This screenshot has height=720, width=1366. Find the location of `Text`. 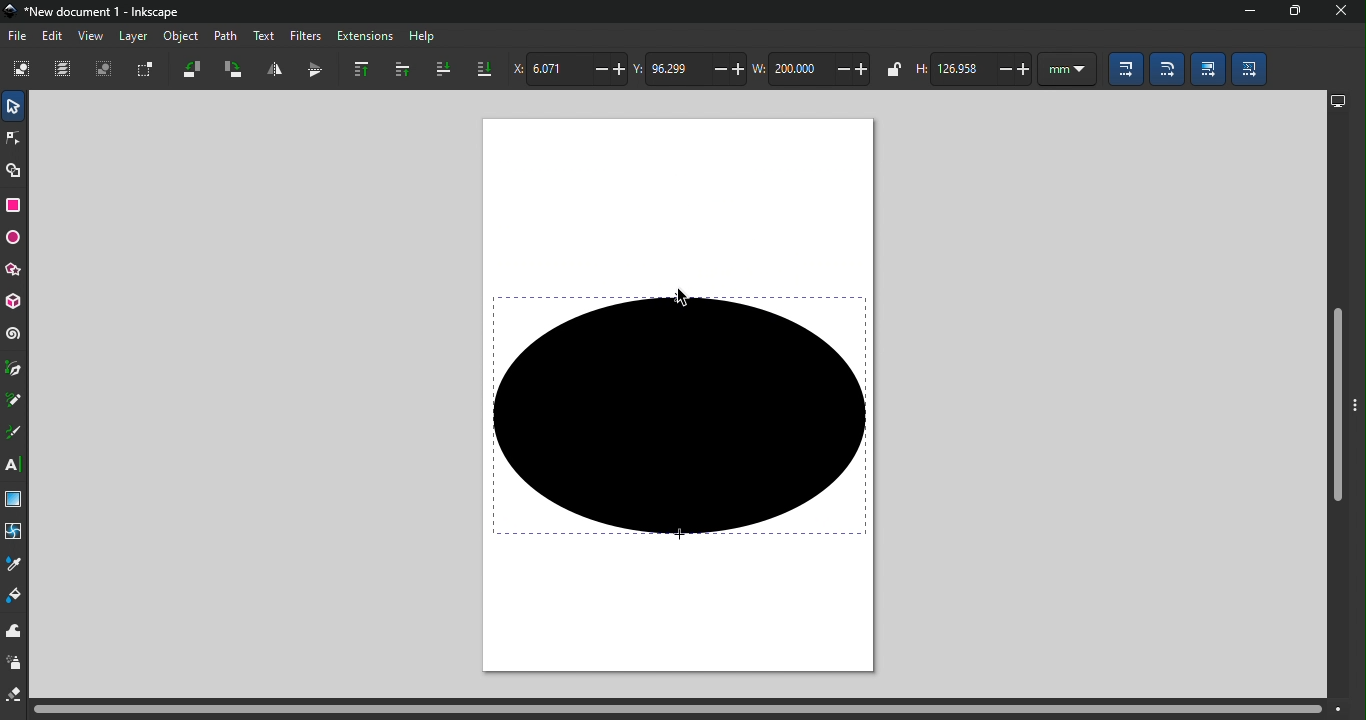

Text is located at coordinates (262, 34).